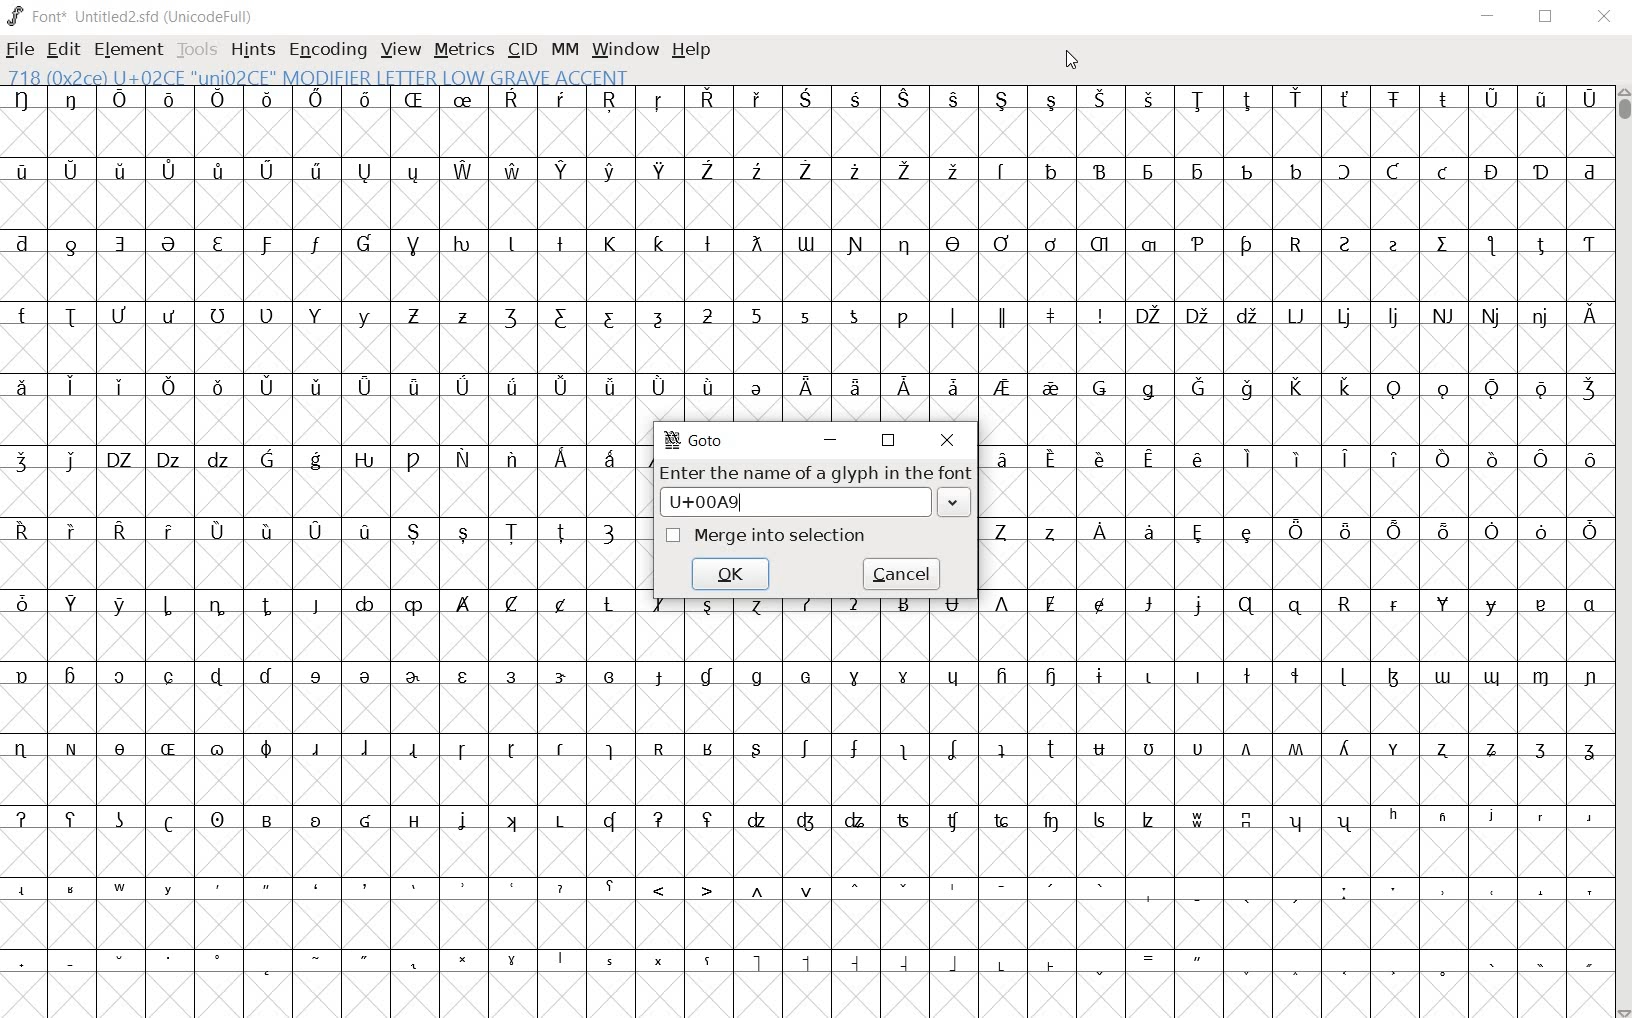 Image resolution: width=1632 pixels, height=1018 pixels. Describe the element at coordinates (61, 47) in the screenshot. I see `edit` at that location.